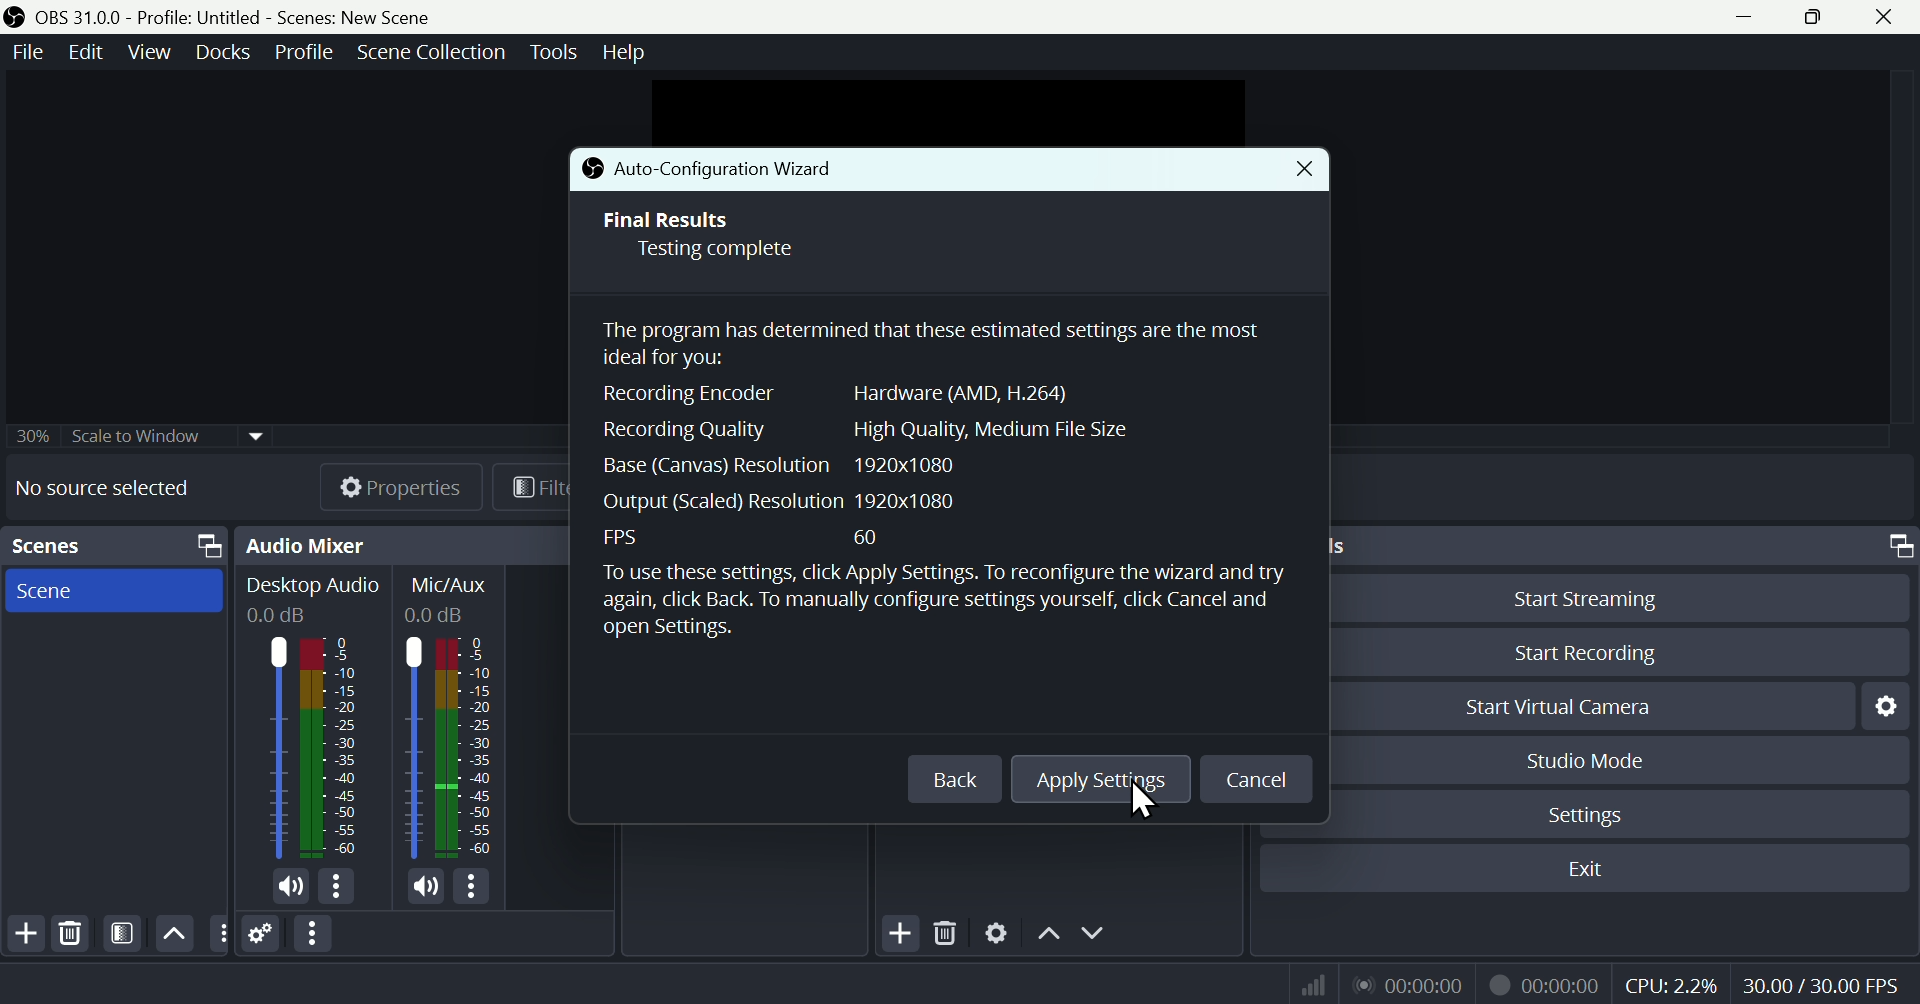 This screenshot has height=1004, width=1920. What do you see at coordinates (452, 717) in the screenshot?
I see `Mic/Aux` at bounding box center [452, 717].